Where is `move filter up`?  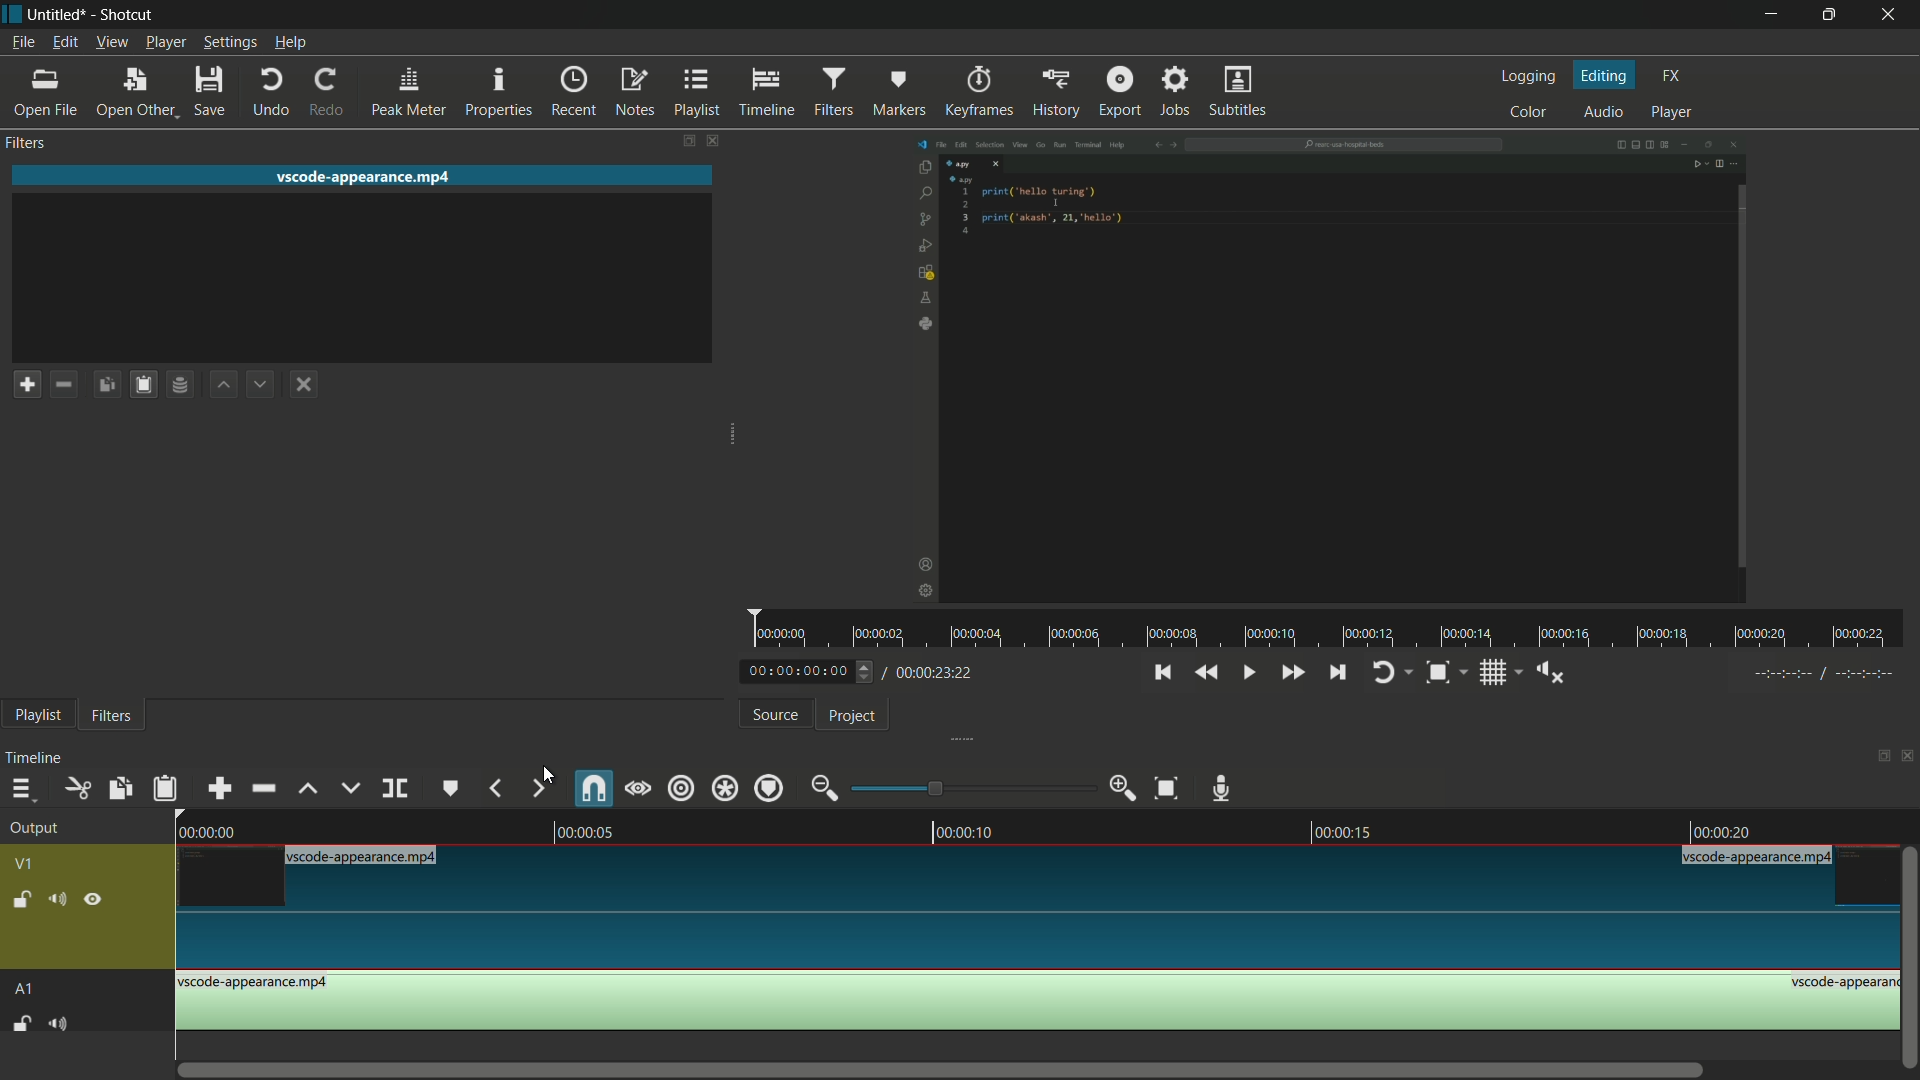
move filter up is located at coordinates (221, 385).